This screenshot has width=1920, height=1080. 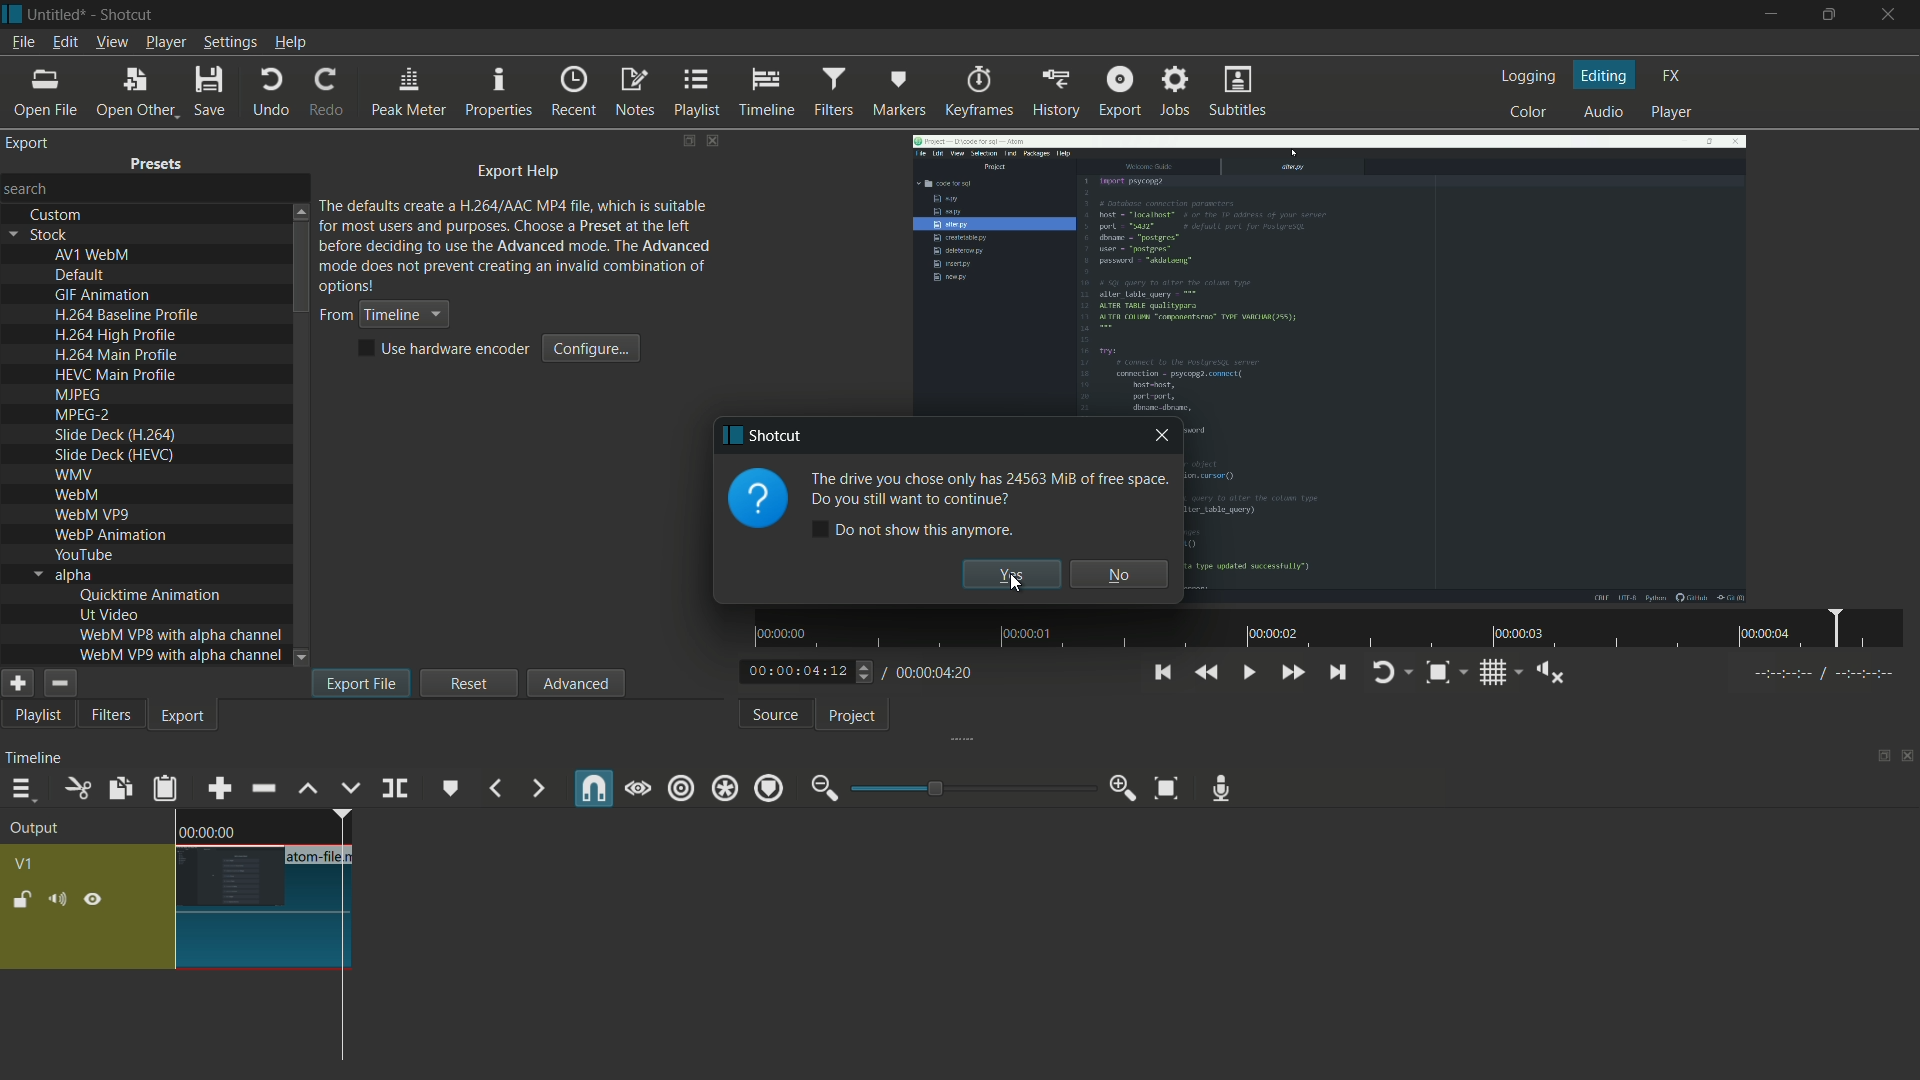 What do you see at coordinates (301, 658) in the screenshot?
I see `dropdown` at bounding box center [301, 658].